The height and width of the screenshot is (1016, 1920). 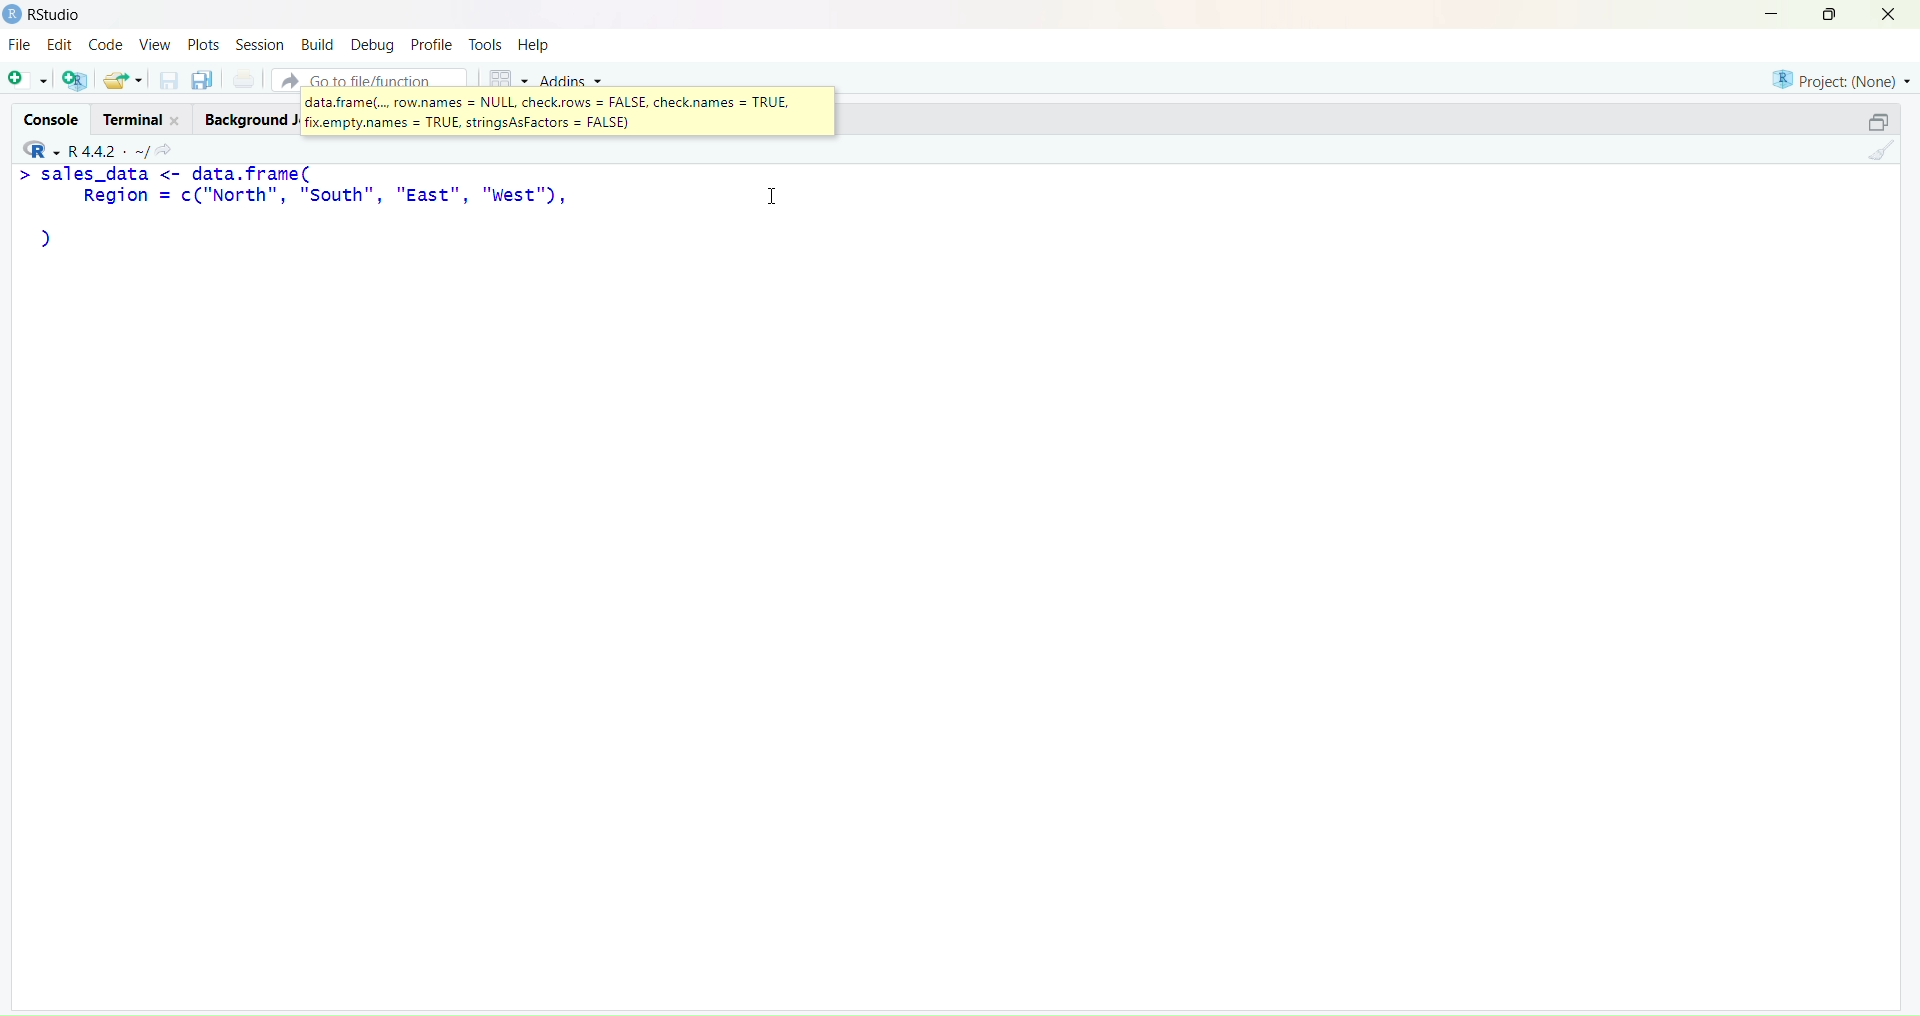 I want to click on Project: (None), so click(x=1841, y=77).